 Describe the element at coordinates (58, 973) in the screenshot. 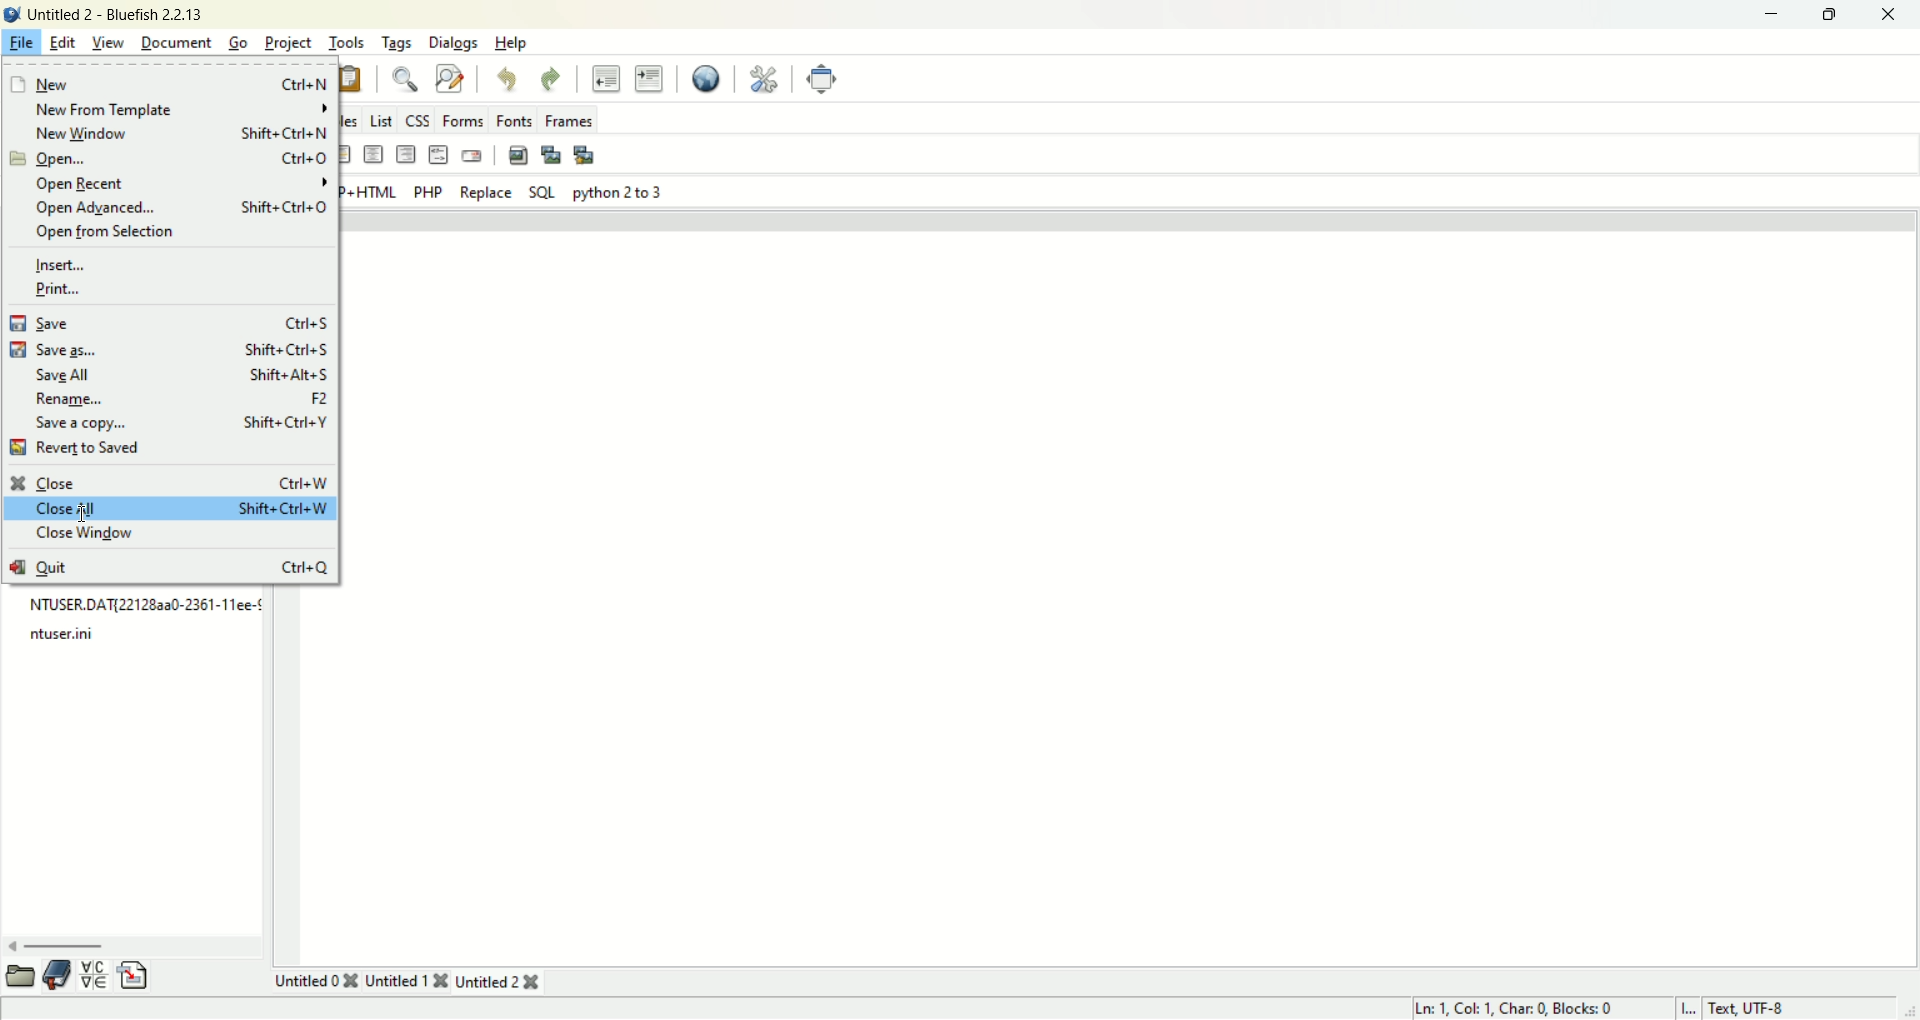

I see `documentation` at that location.